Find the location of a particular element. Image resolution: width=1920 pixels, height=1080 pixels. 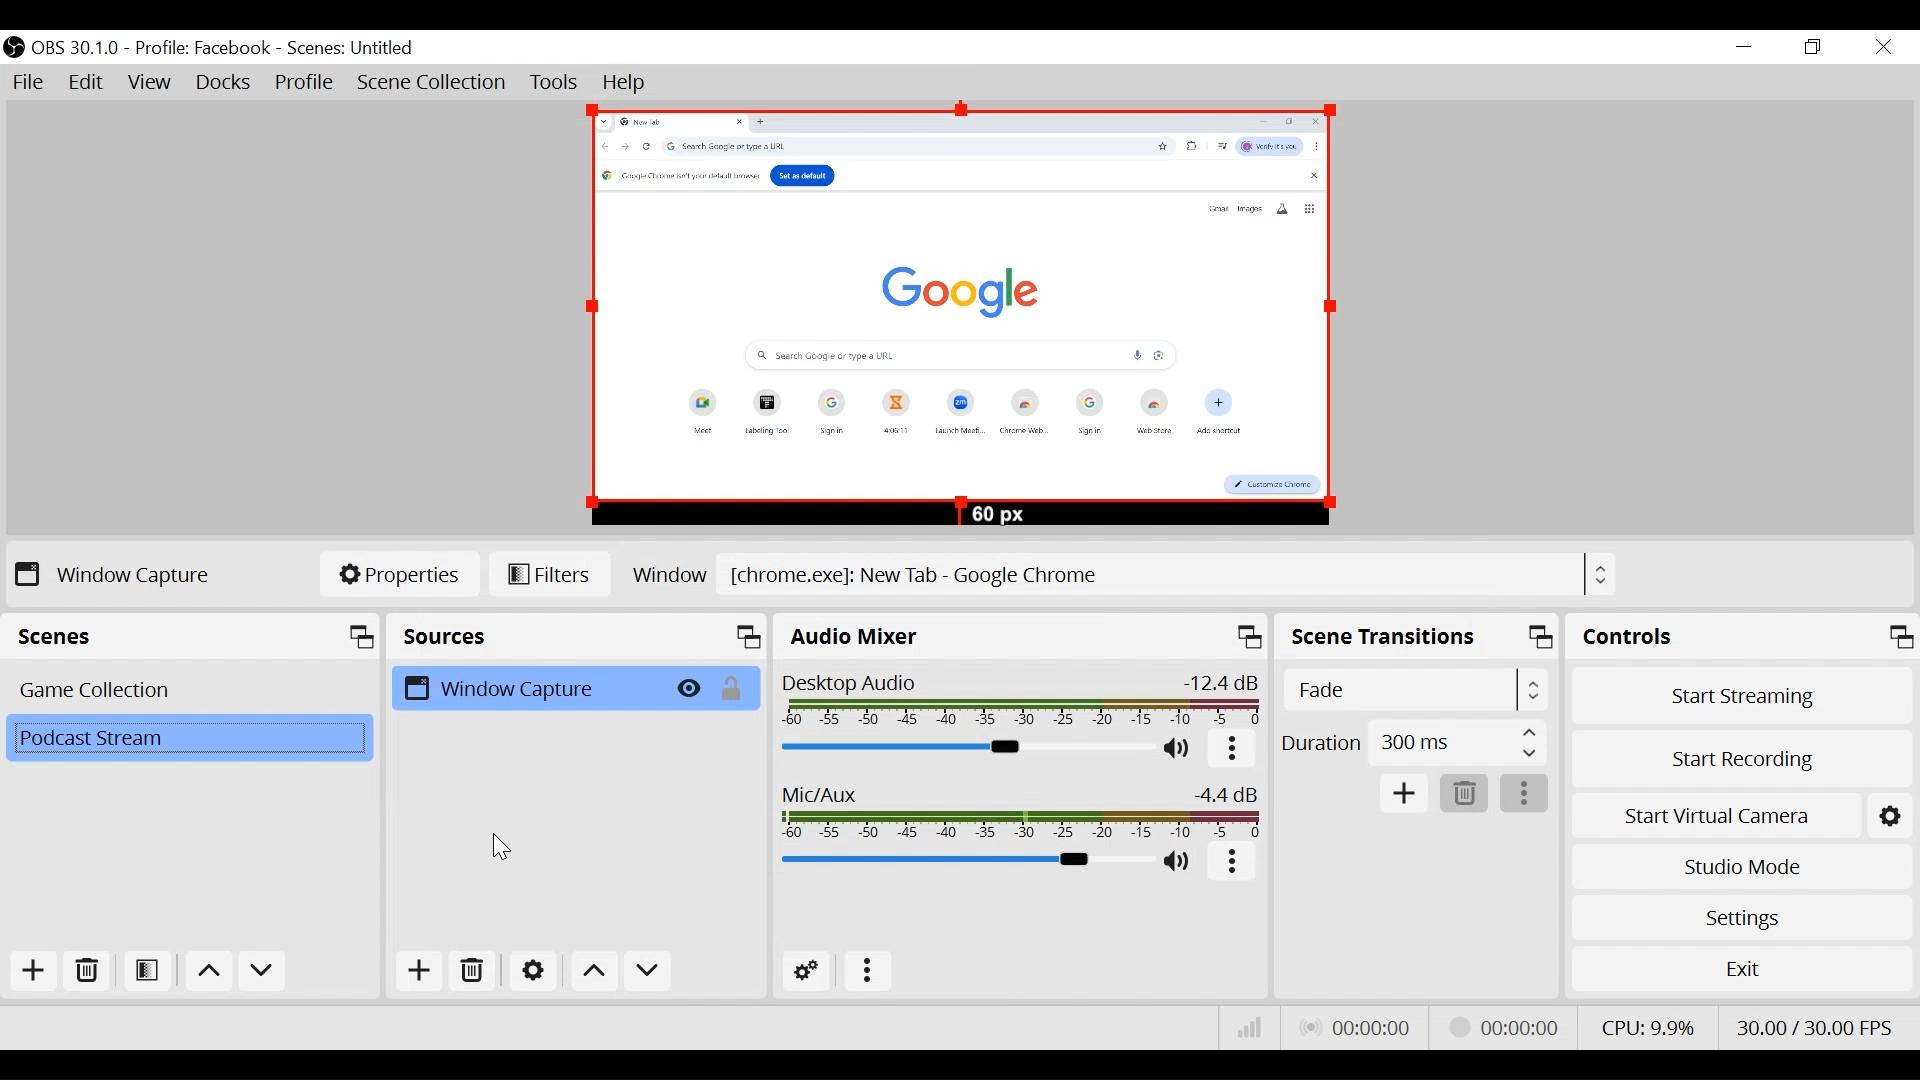

Remove is located at coordinates (1463, 792).